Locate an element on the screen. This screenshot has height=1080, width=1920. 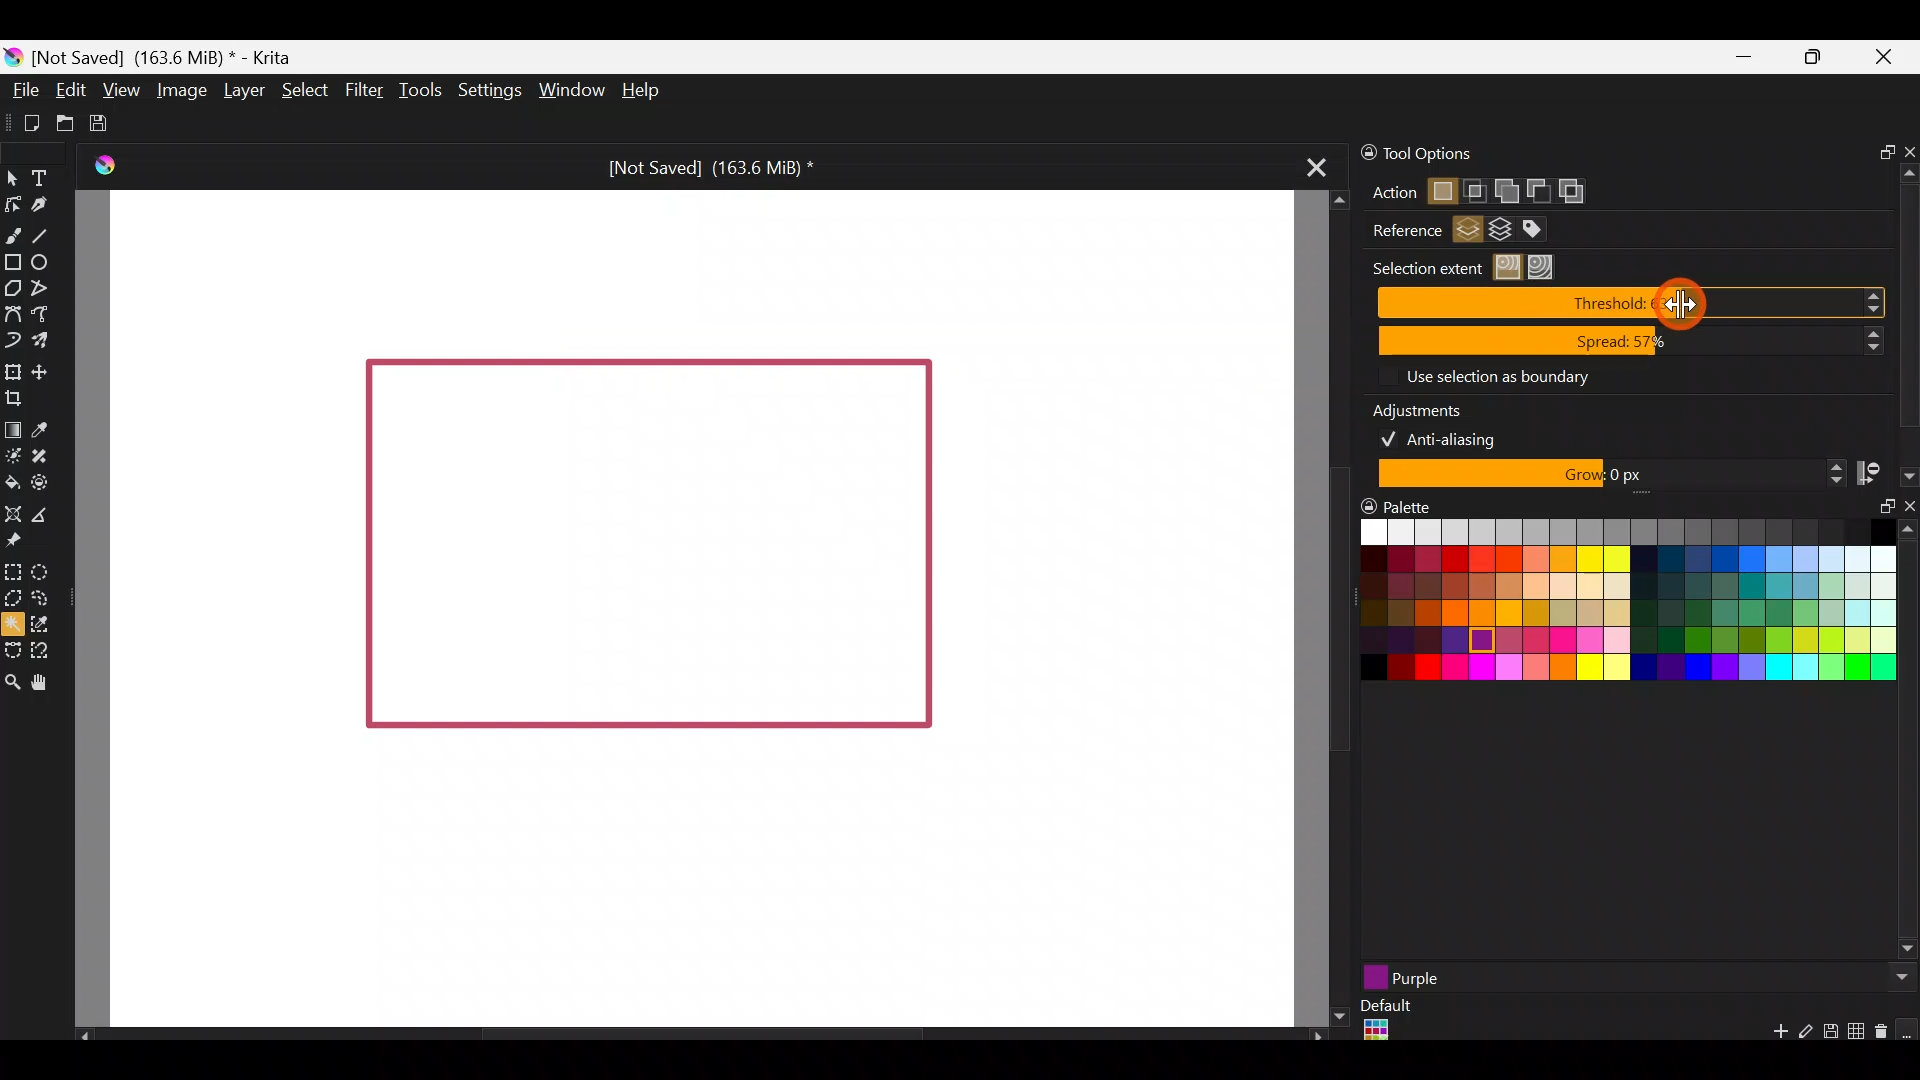
Layer is located at coordinates (244, 89).